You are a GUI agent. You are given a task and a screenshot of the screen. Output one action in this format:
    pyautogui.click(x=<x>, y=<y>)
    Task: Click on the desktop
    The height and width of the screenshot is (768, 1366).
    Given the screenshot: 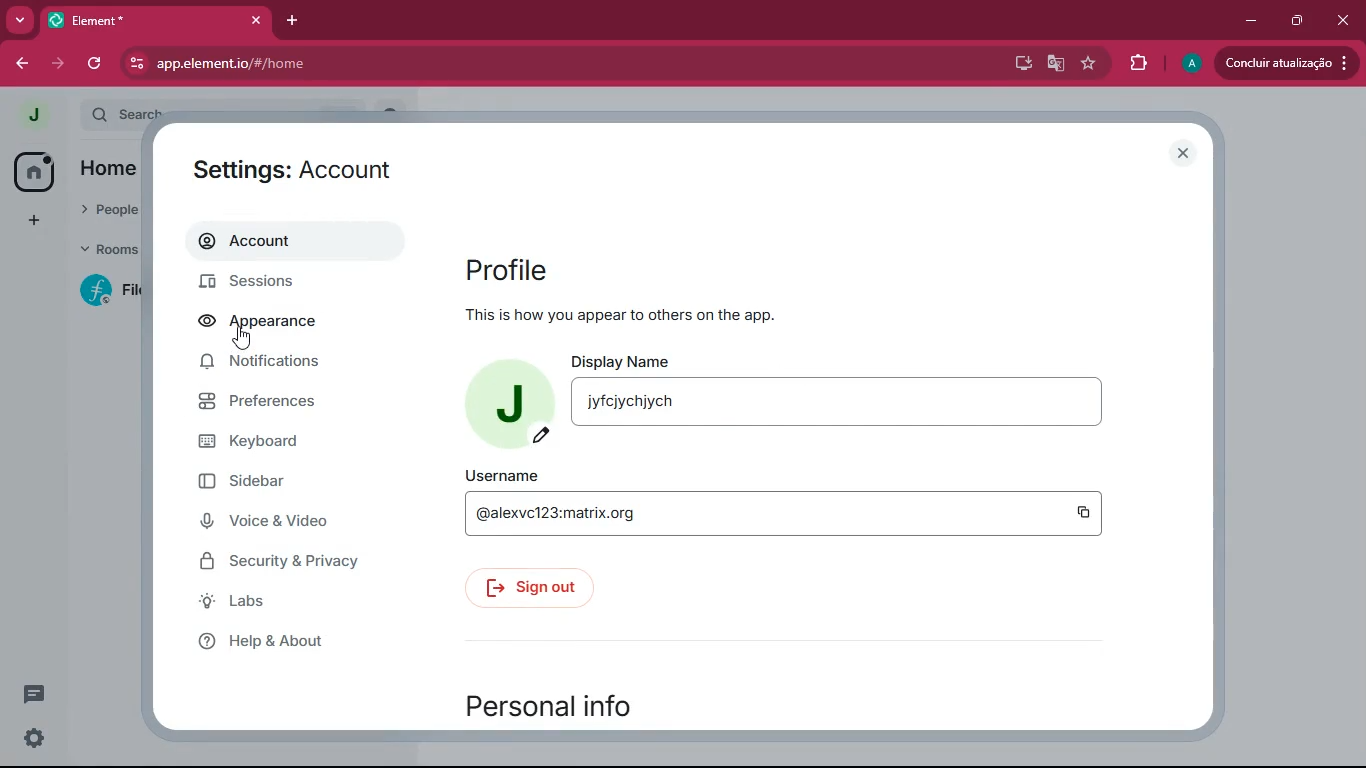 What is the action you would take?
    pyautogui.click(x=1020, y=64)
    